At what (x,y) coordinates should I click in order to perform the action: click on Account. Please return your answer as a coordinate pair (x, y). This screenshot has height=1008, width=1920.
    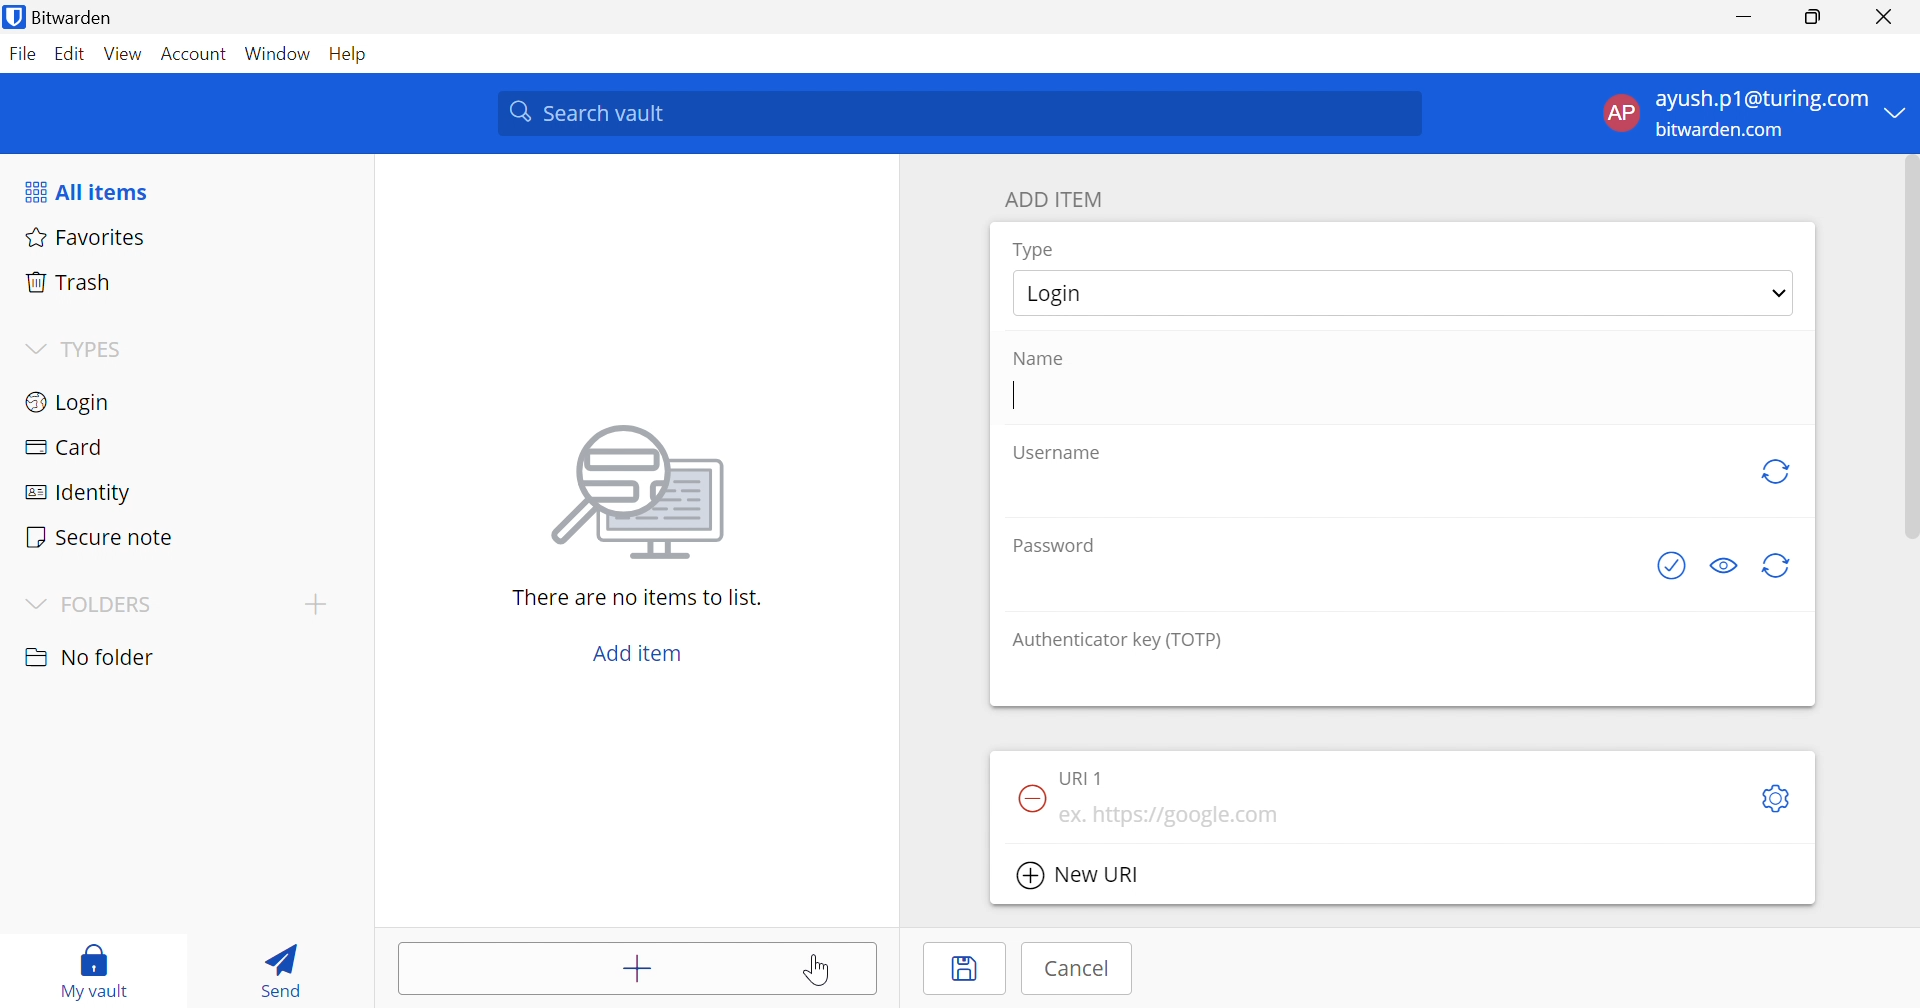
    Looking at the image, I should click on (196, 51).